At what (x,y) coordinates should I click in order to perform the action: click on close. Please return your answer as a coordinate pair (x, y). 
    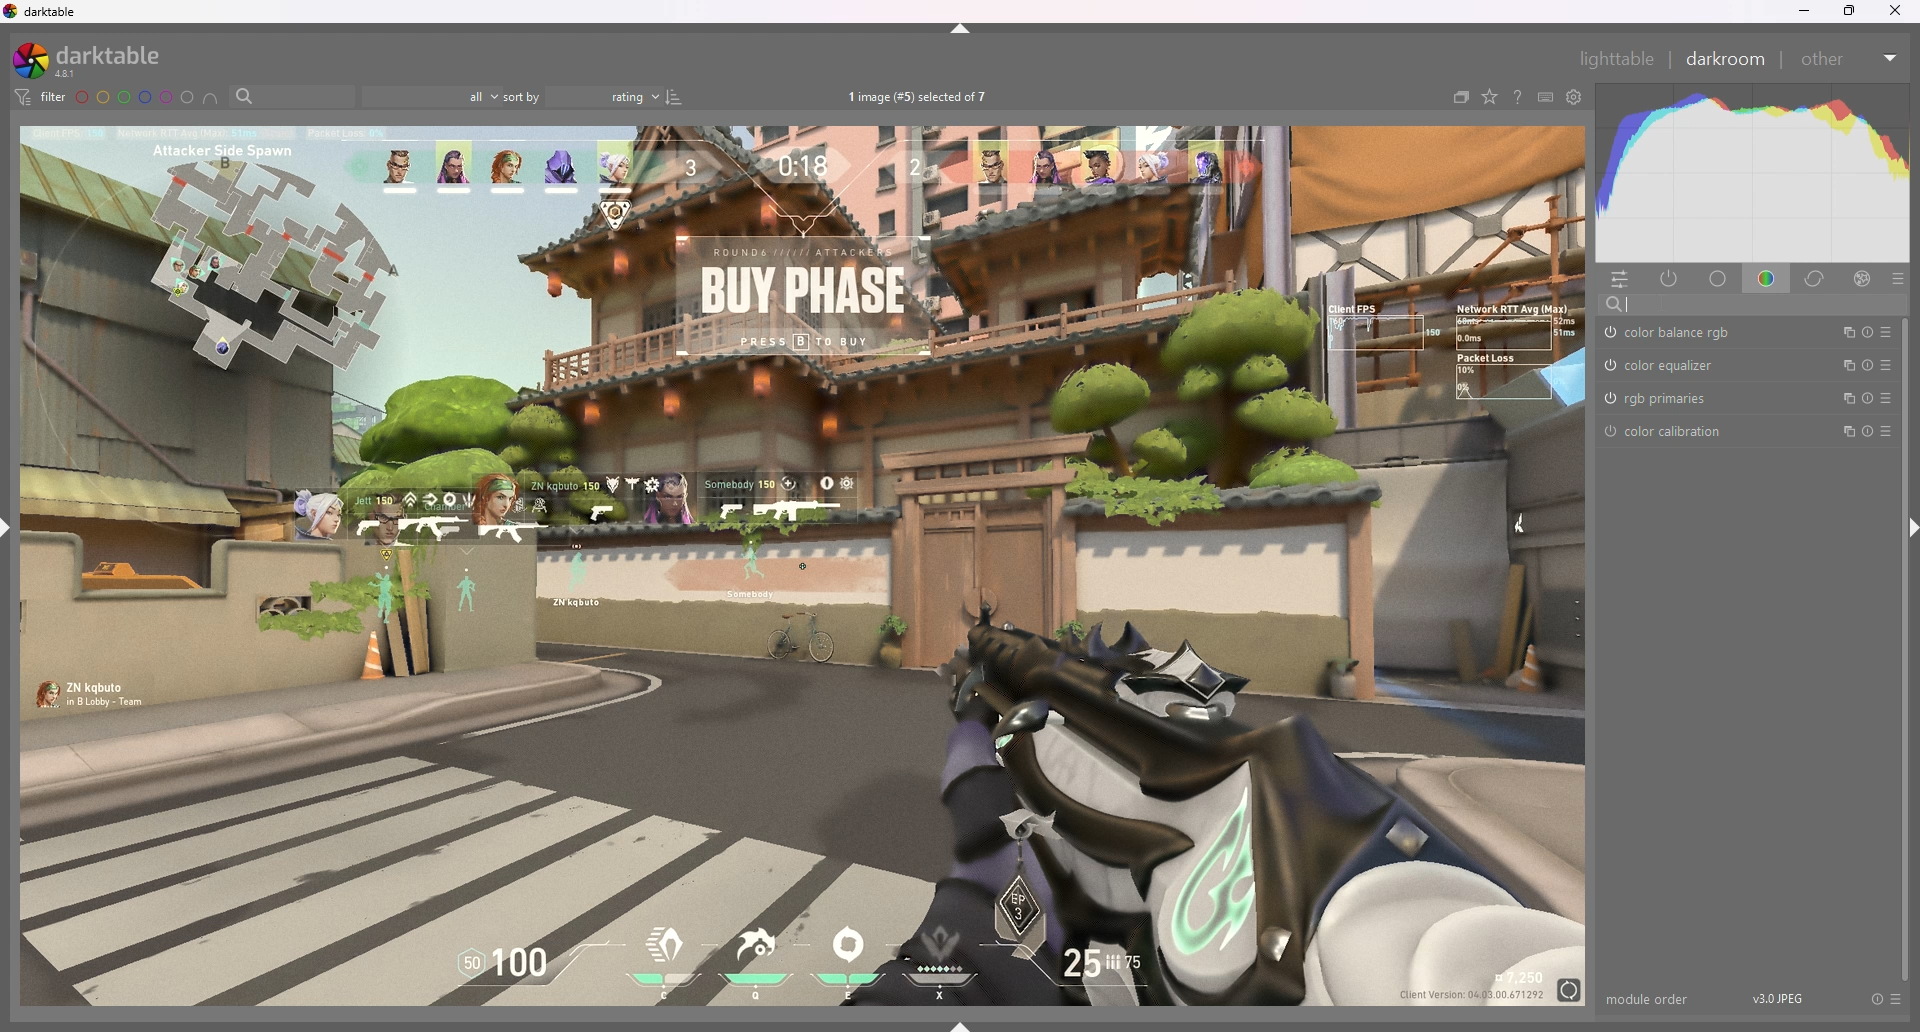
    Looking at the image, I should click on (1895, 10).